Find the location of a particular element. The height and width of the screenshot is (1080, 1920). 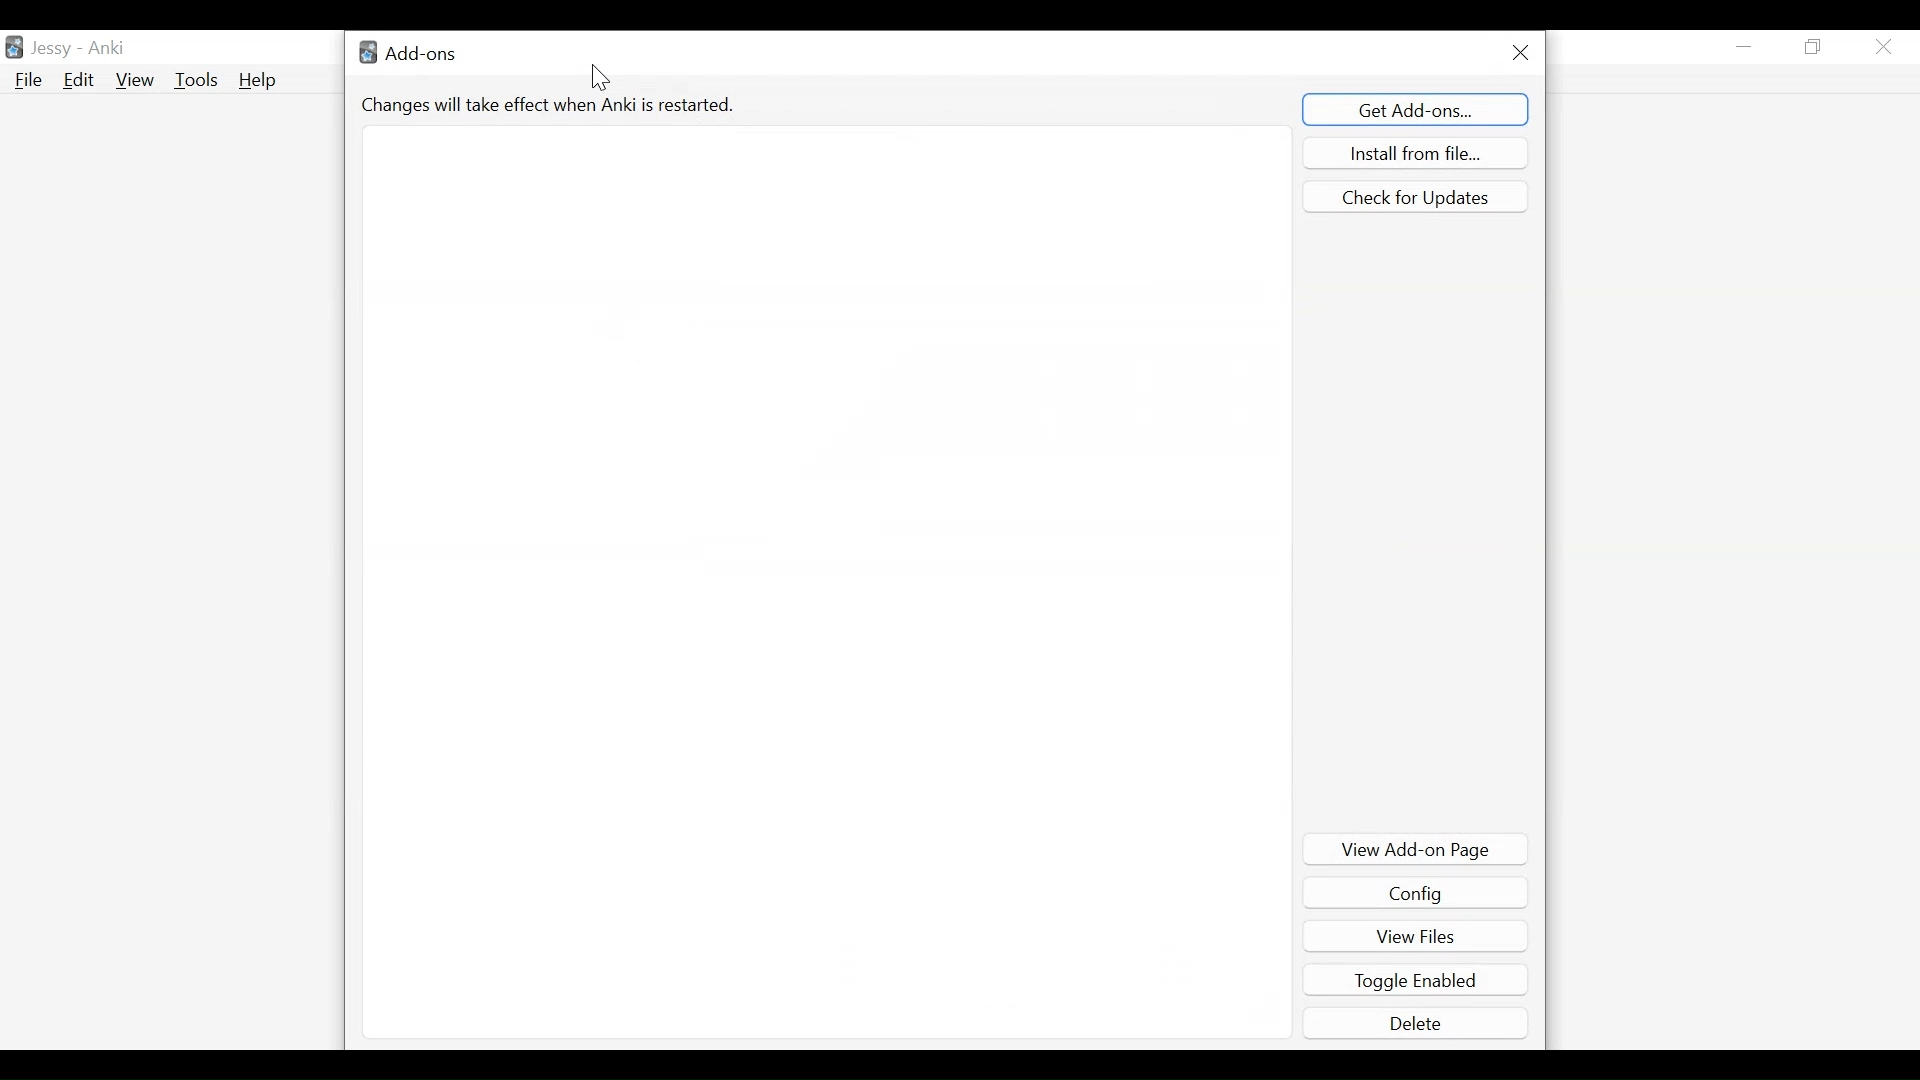

Close is located at coordinates (1519, 51).